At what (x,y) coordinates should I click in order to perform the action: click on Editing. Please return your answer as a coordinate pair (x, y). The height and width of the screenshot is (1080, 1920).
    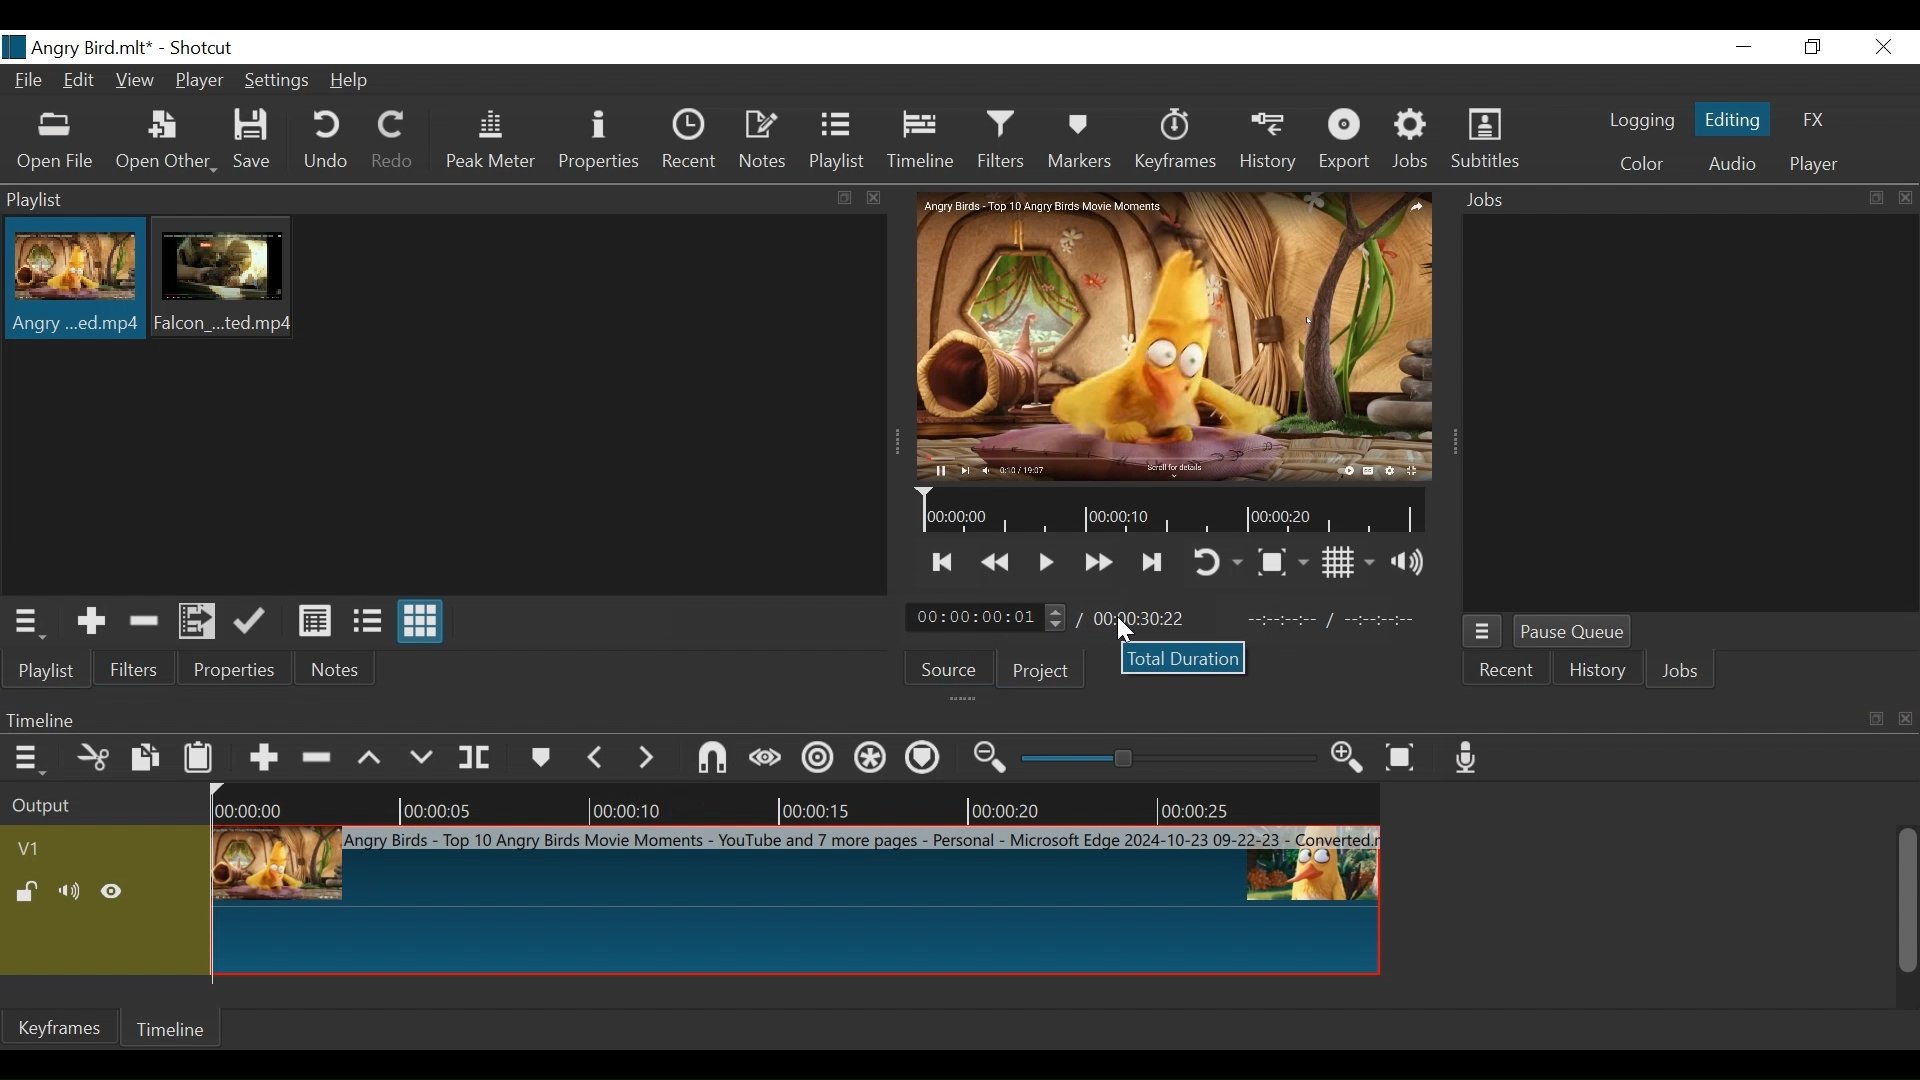
    Looking at the image, I should click on (1737, 118).